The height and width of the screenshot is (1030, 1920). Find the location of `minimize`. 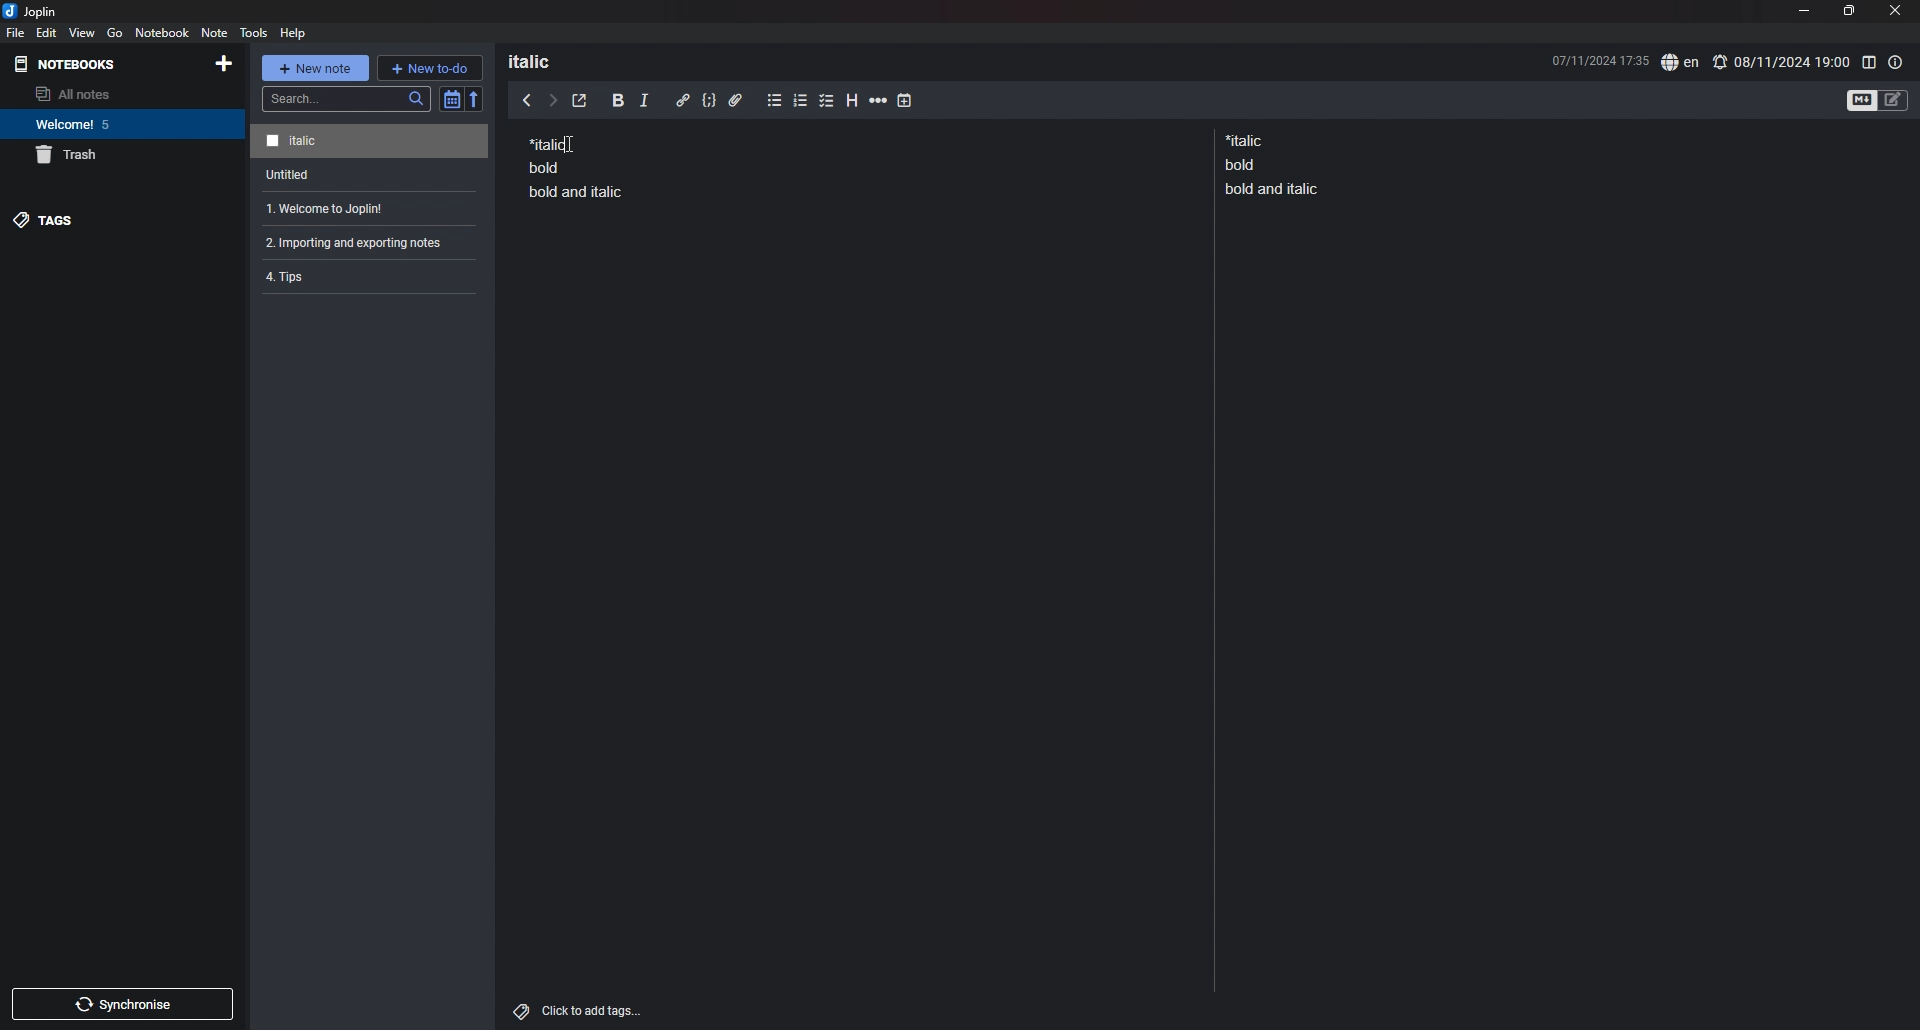

minimize is located at coordinates (1803, 10).